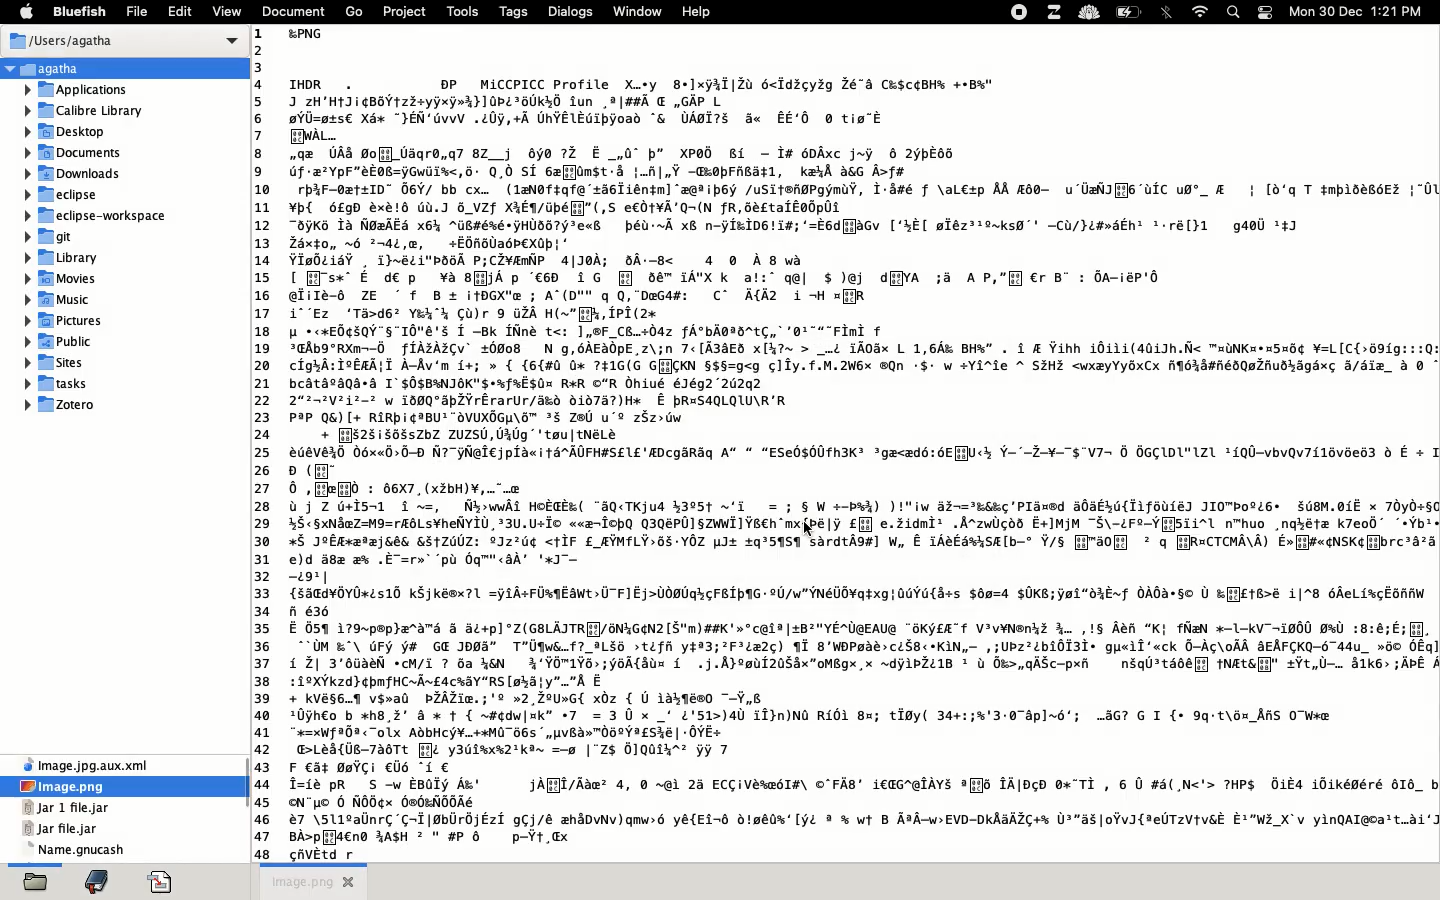  Describe the element at coordinates (69, 829) in the screenshot. I see `file name and extension` at that location.